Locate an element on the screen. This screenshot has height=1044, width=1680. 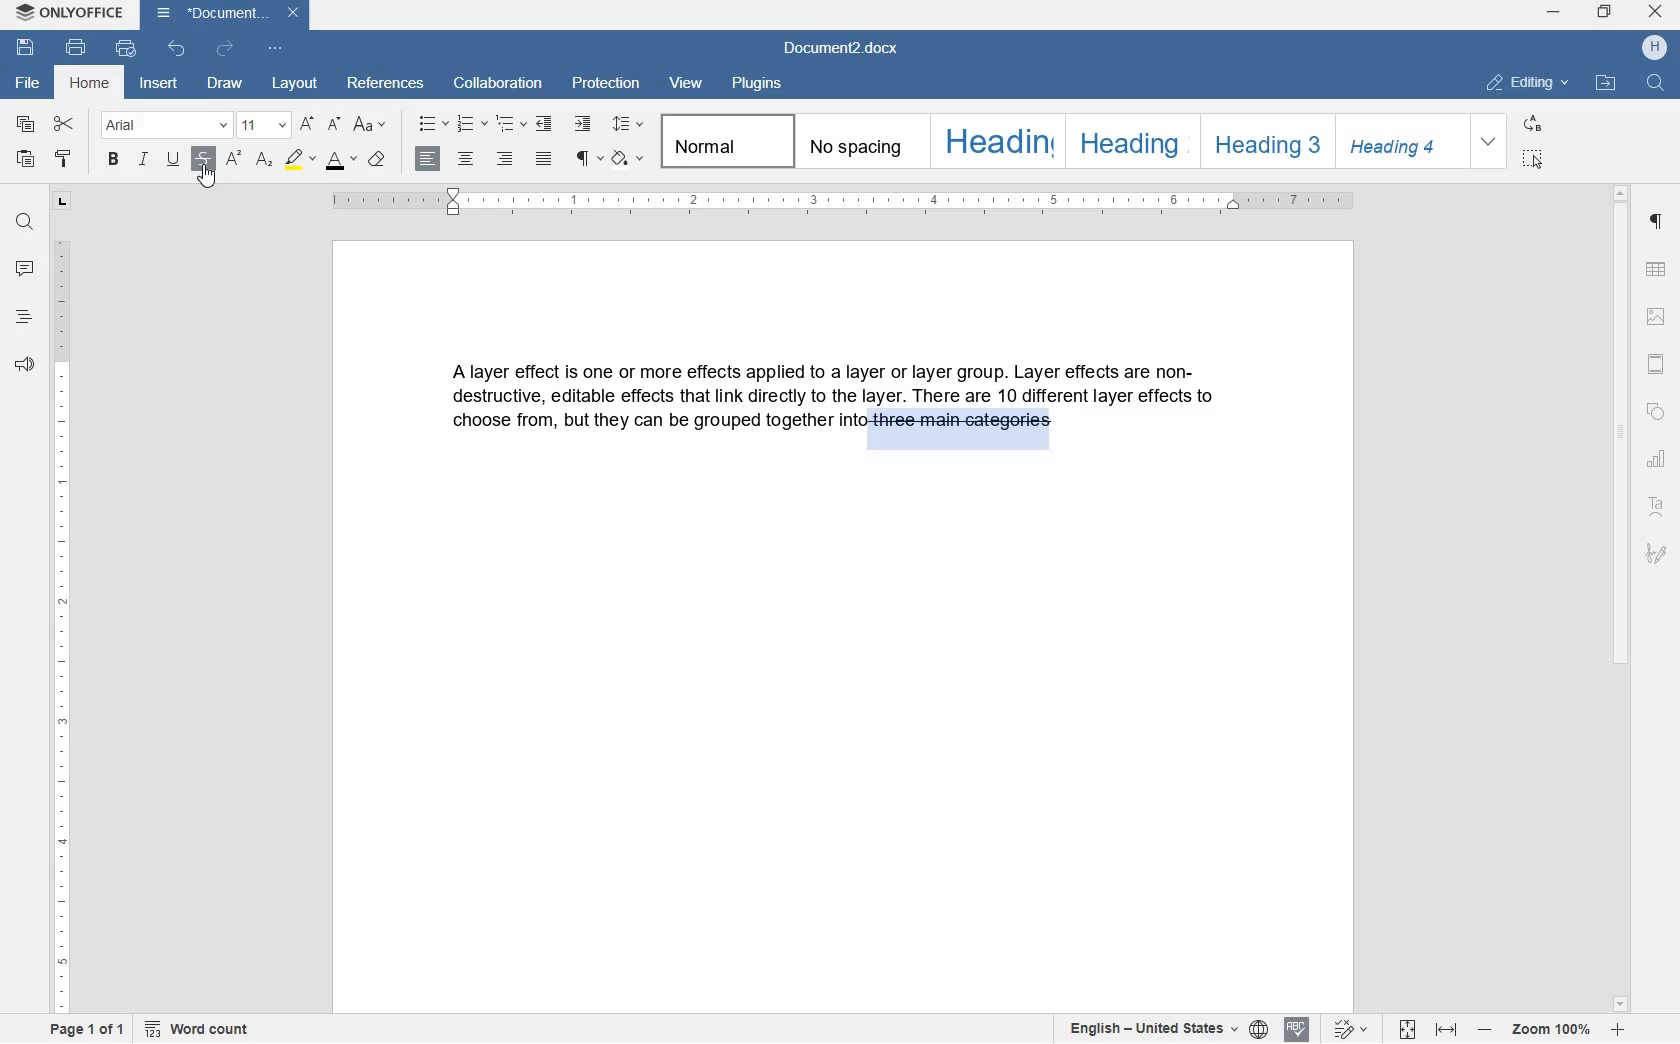
zoom in or out is located at coordinates (1550, 1031).